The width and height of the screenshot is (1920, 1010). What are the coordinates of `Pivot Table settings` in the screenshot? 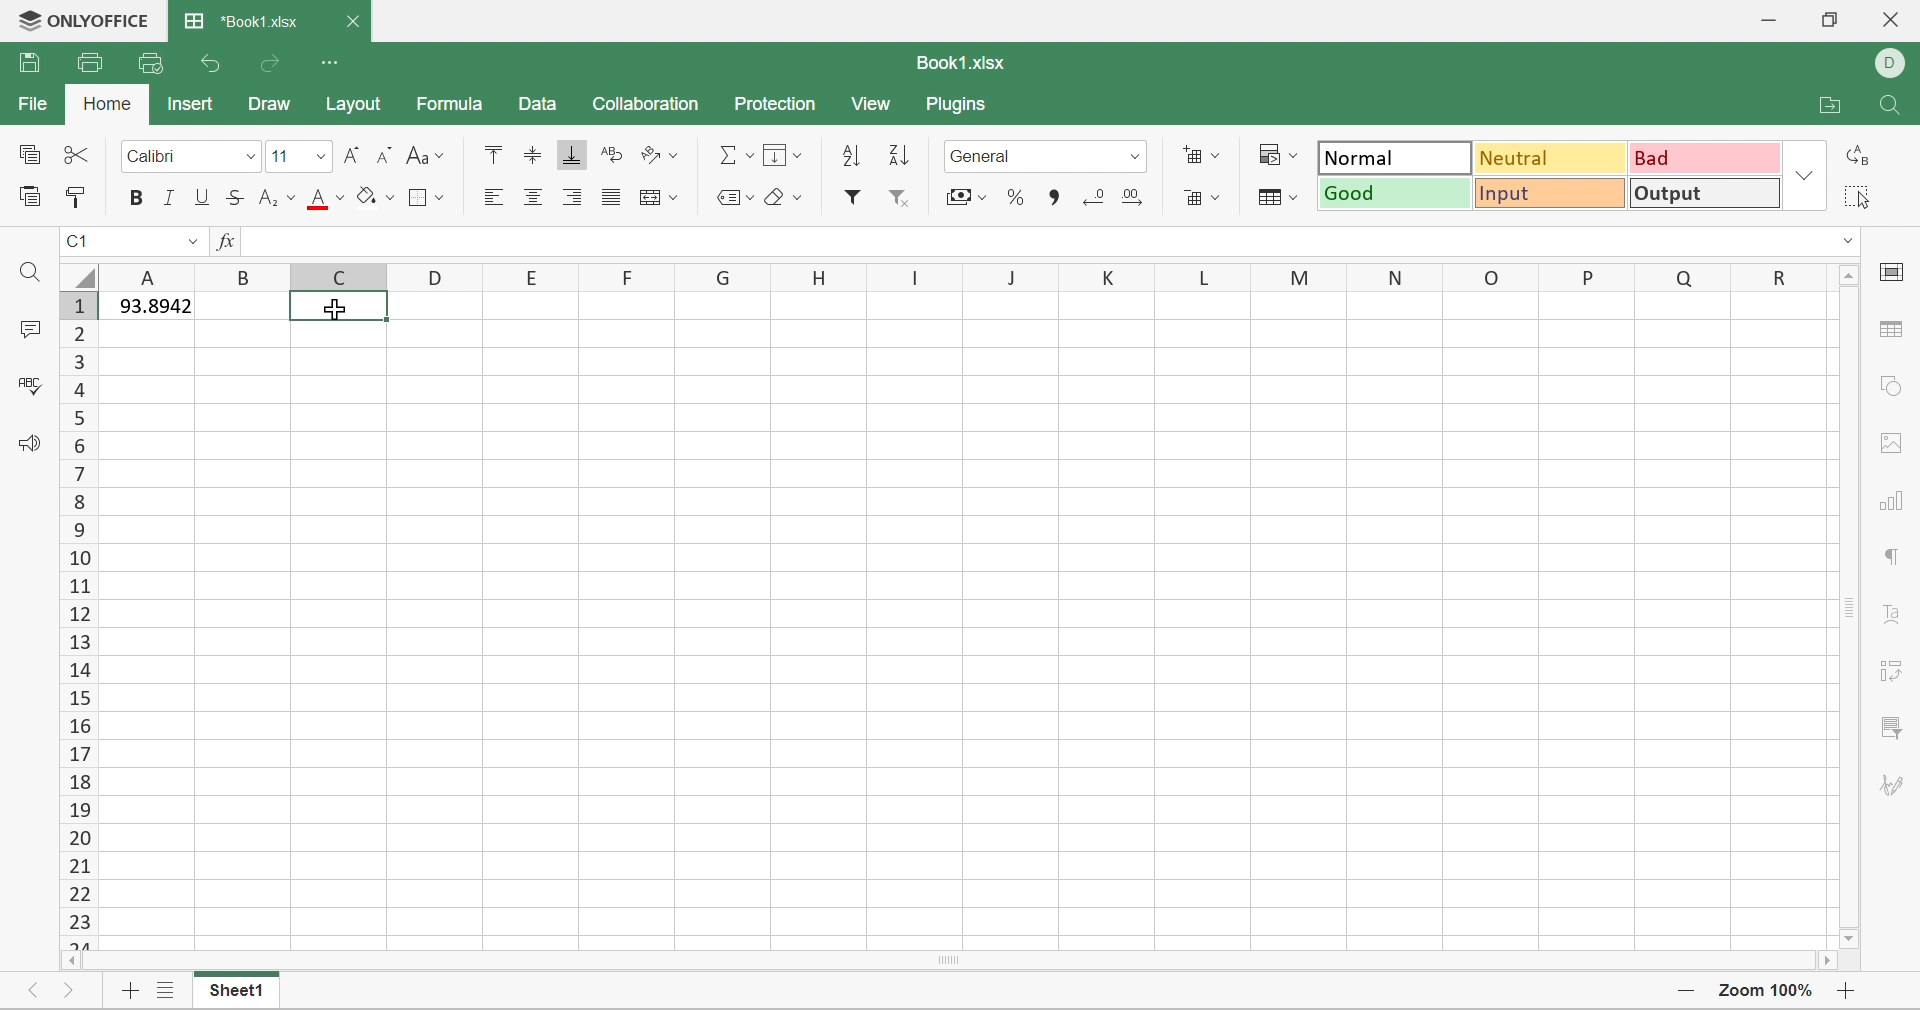 It's located at (1897, 670).